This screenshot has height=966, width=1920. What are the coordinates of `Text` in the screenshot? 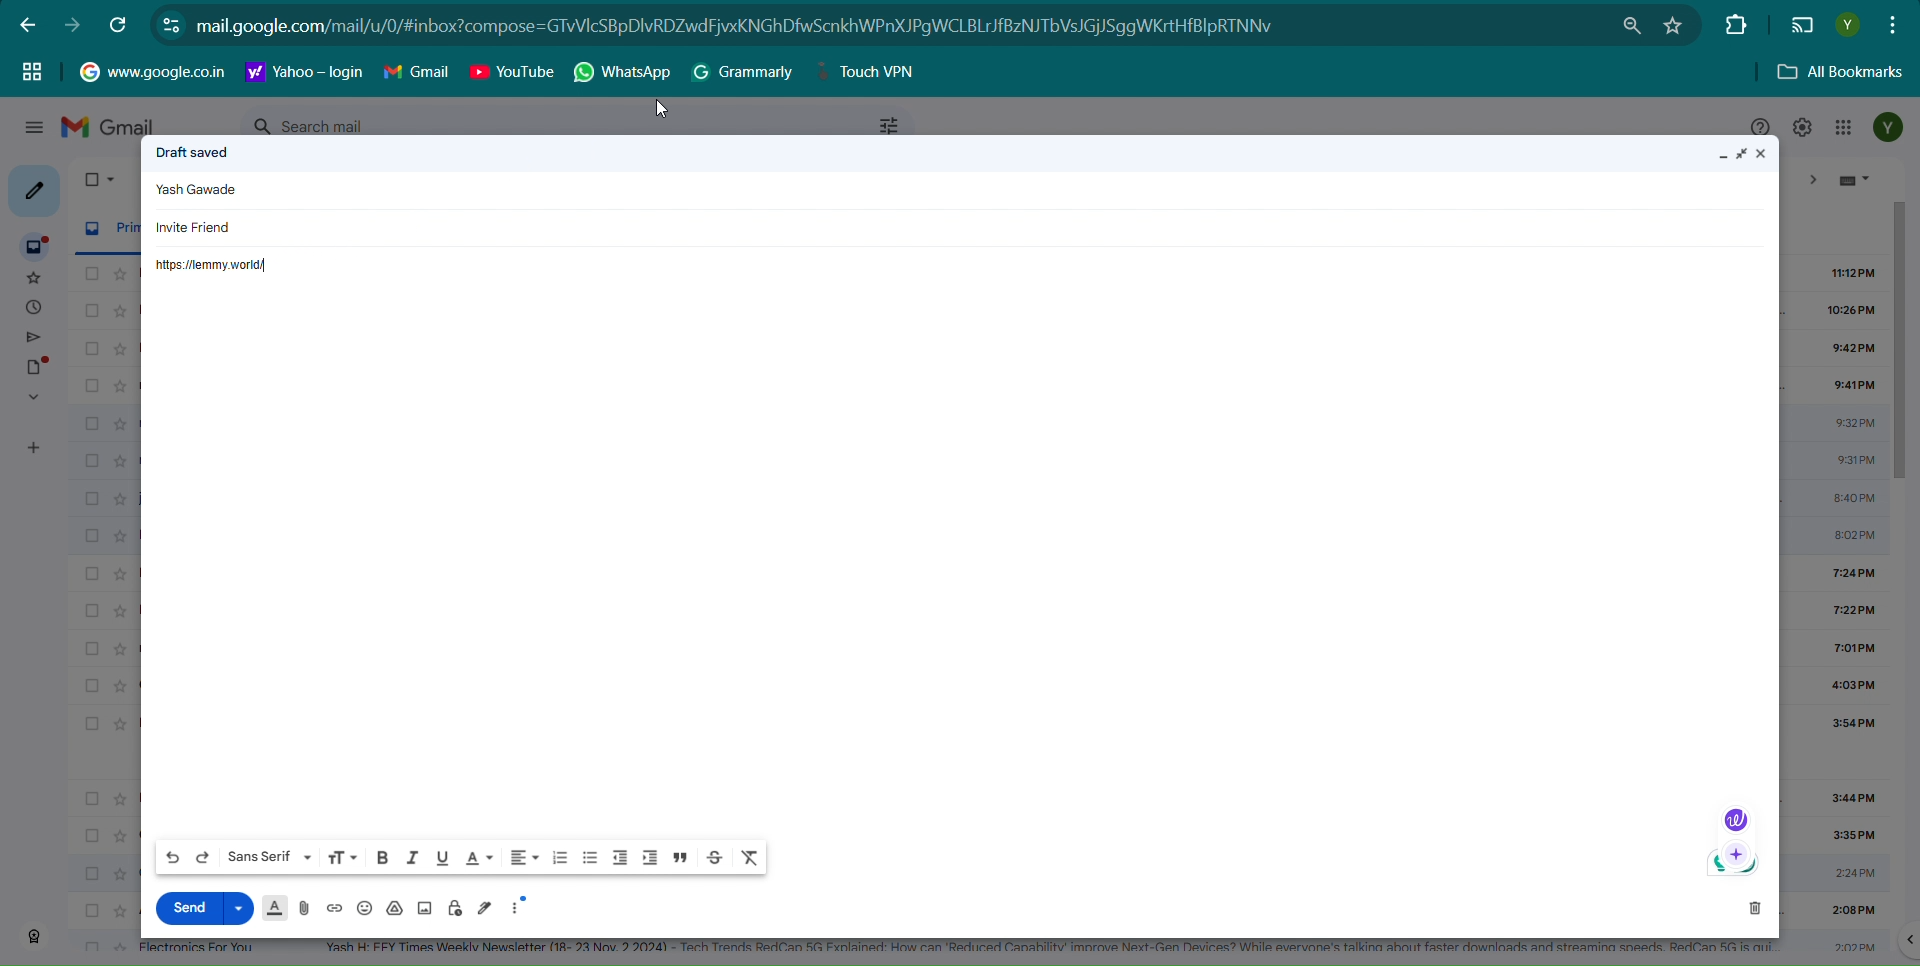 It's located at (193, 151).